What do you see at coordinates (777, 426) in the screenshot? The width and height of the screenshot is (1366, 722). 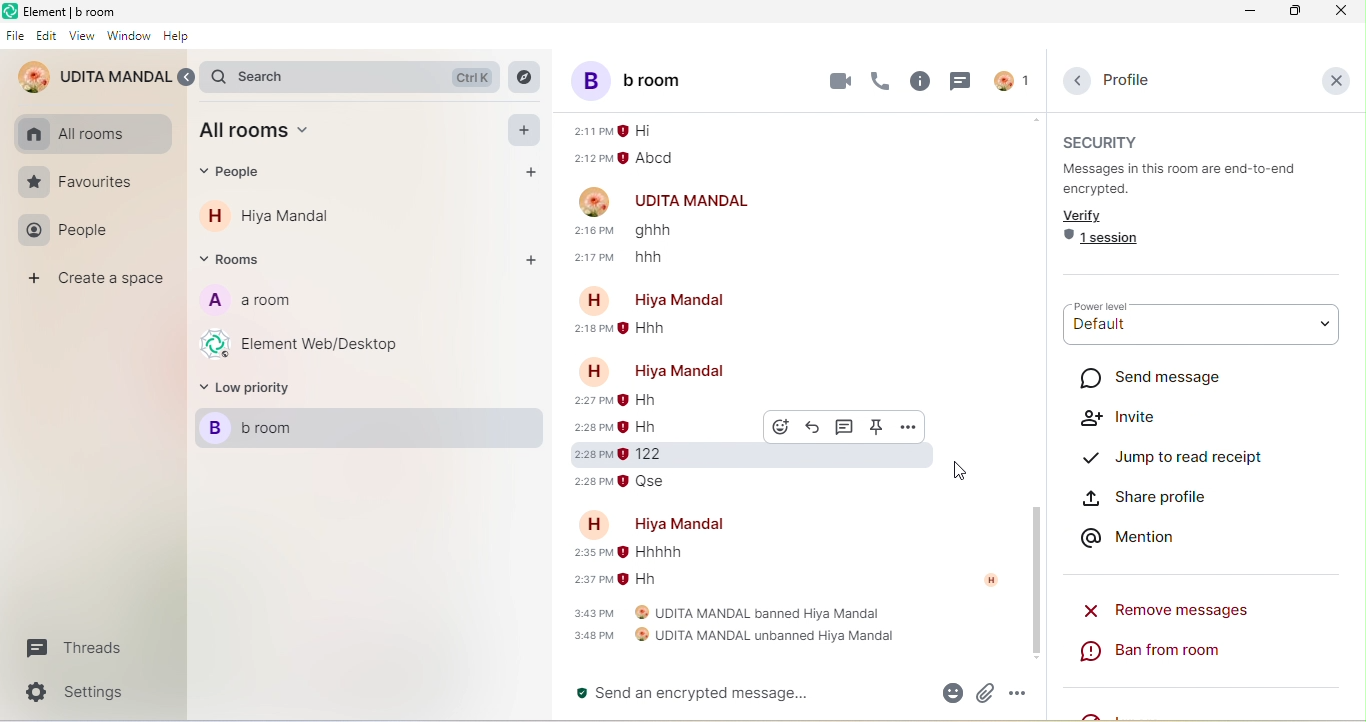 I see `react` at bounding box center [777, 426].